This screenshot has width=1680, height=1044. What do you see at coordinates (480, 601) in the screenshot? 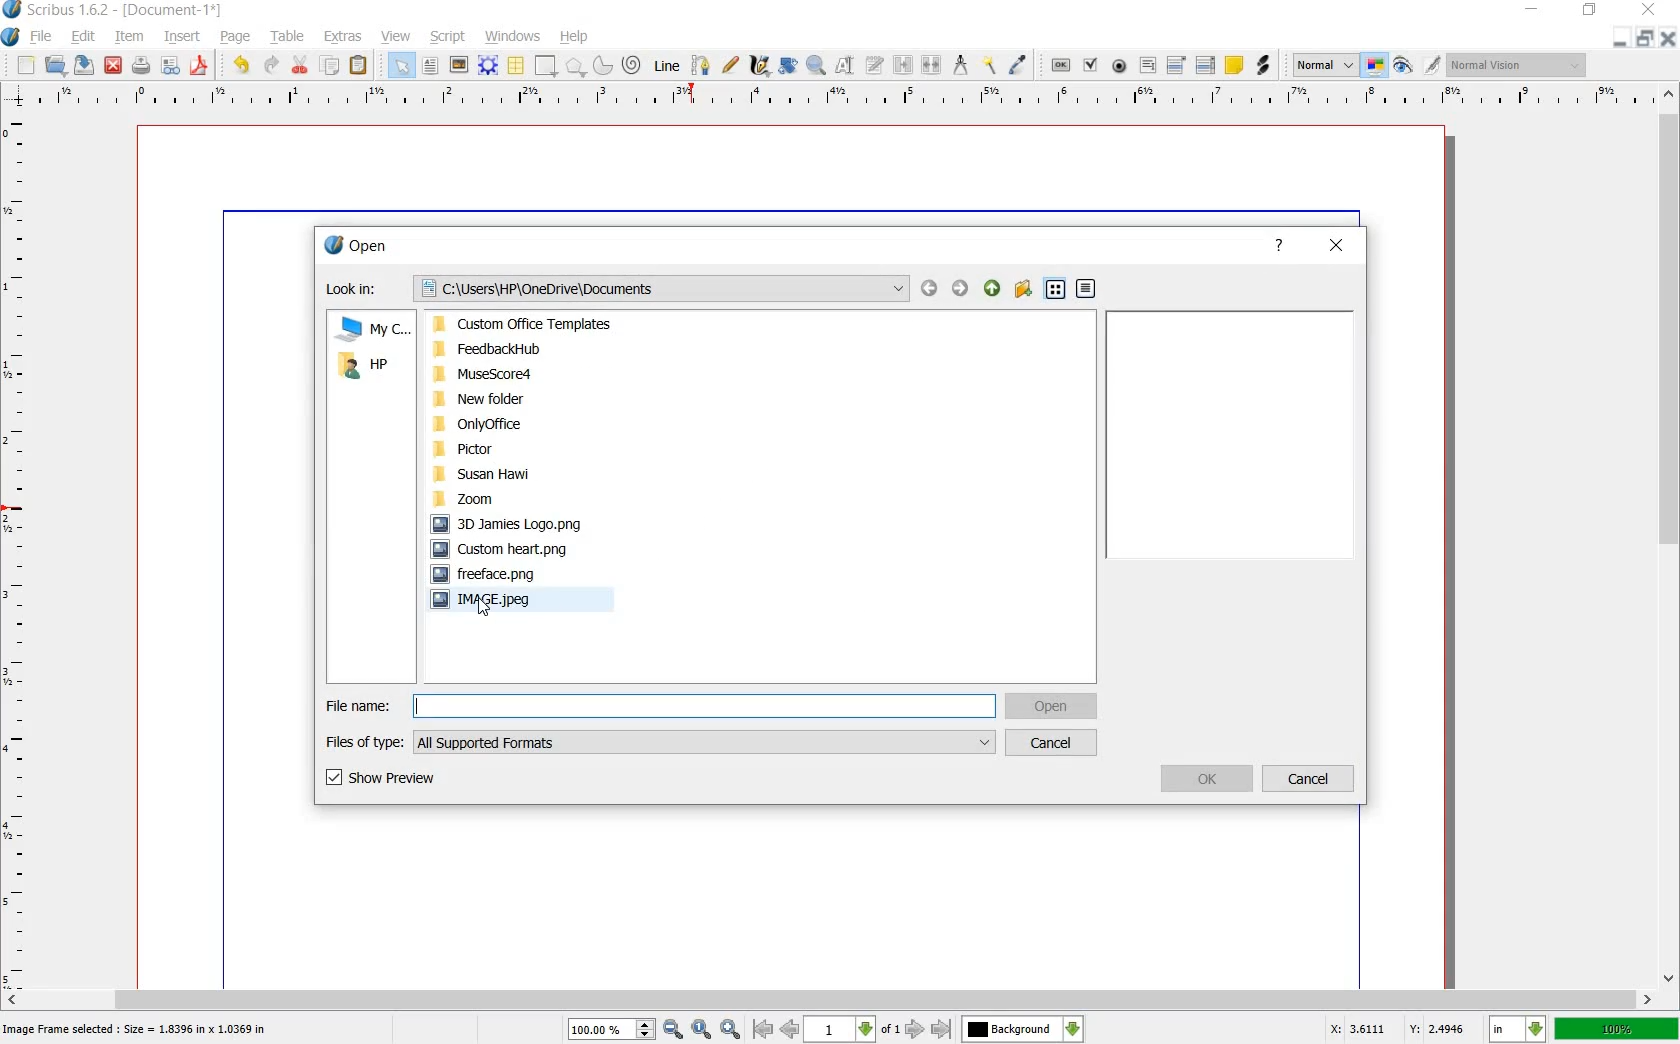
I see `IMAGE.jpeg` at bounding box center [480, 601].